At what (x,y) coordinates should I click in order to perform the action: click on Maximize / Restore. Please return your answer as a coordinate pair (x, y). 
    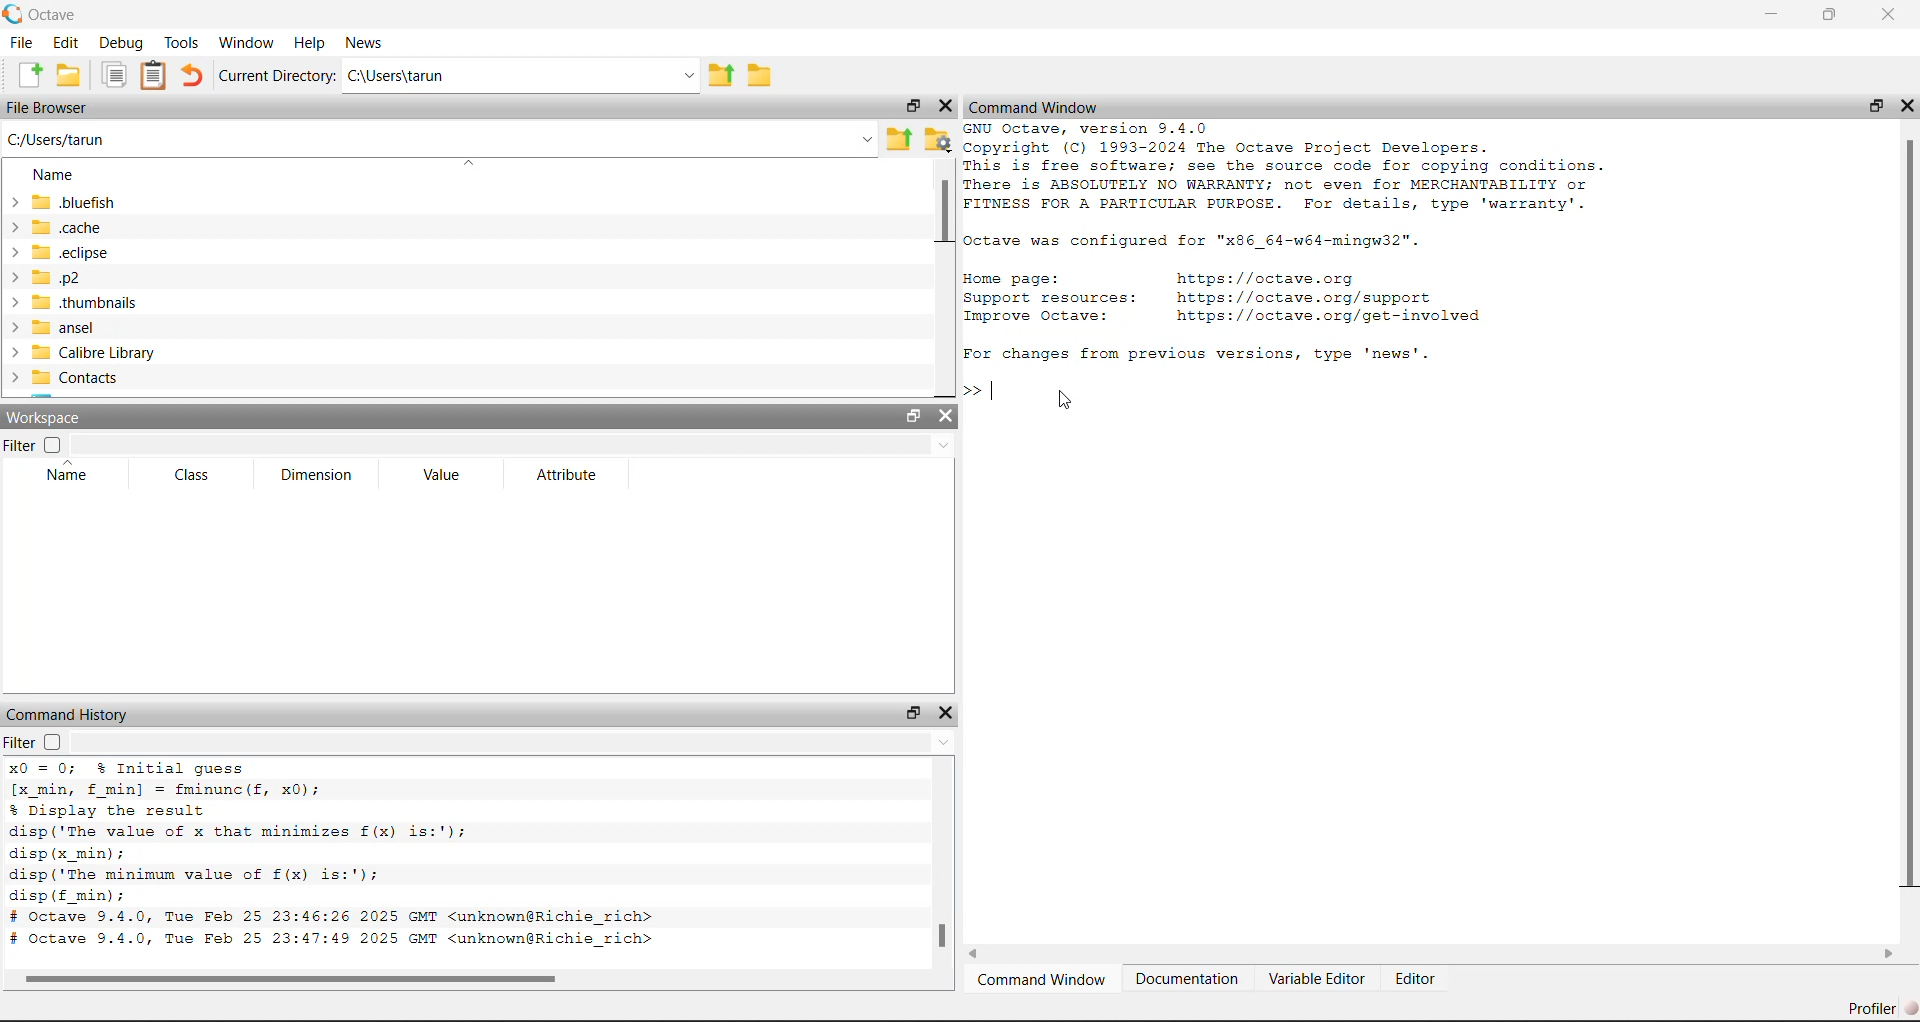
    Looking at the image, I should click on (911, 709).